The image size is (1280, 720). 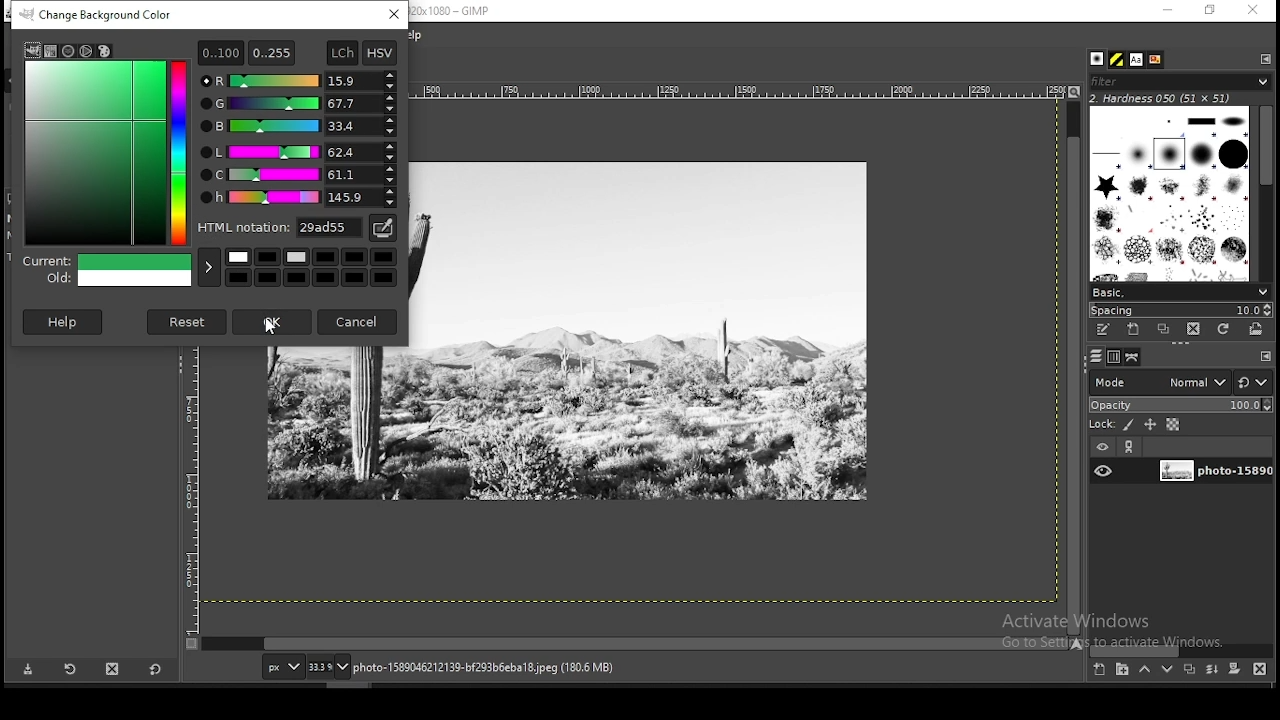 What do you see at coordinates (274, 328) in the screenshot?
I see `mouse pointer` at bounding box center [274, 328].